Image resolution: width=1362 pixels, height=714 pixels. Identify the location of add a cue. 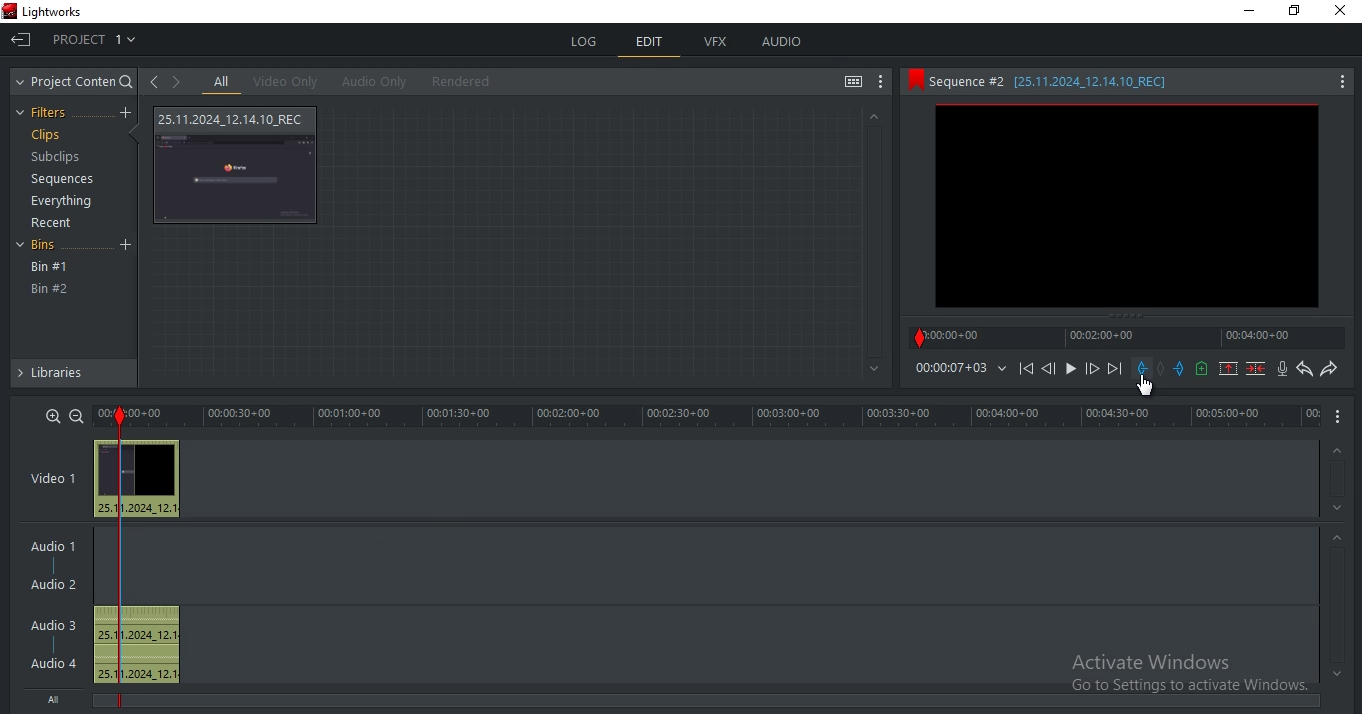
(1203, 369).